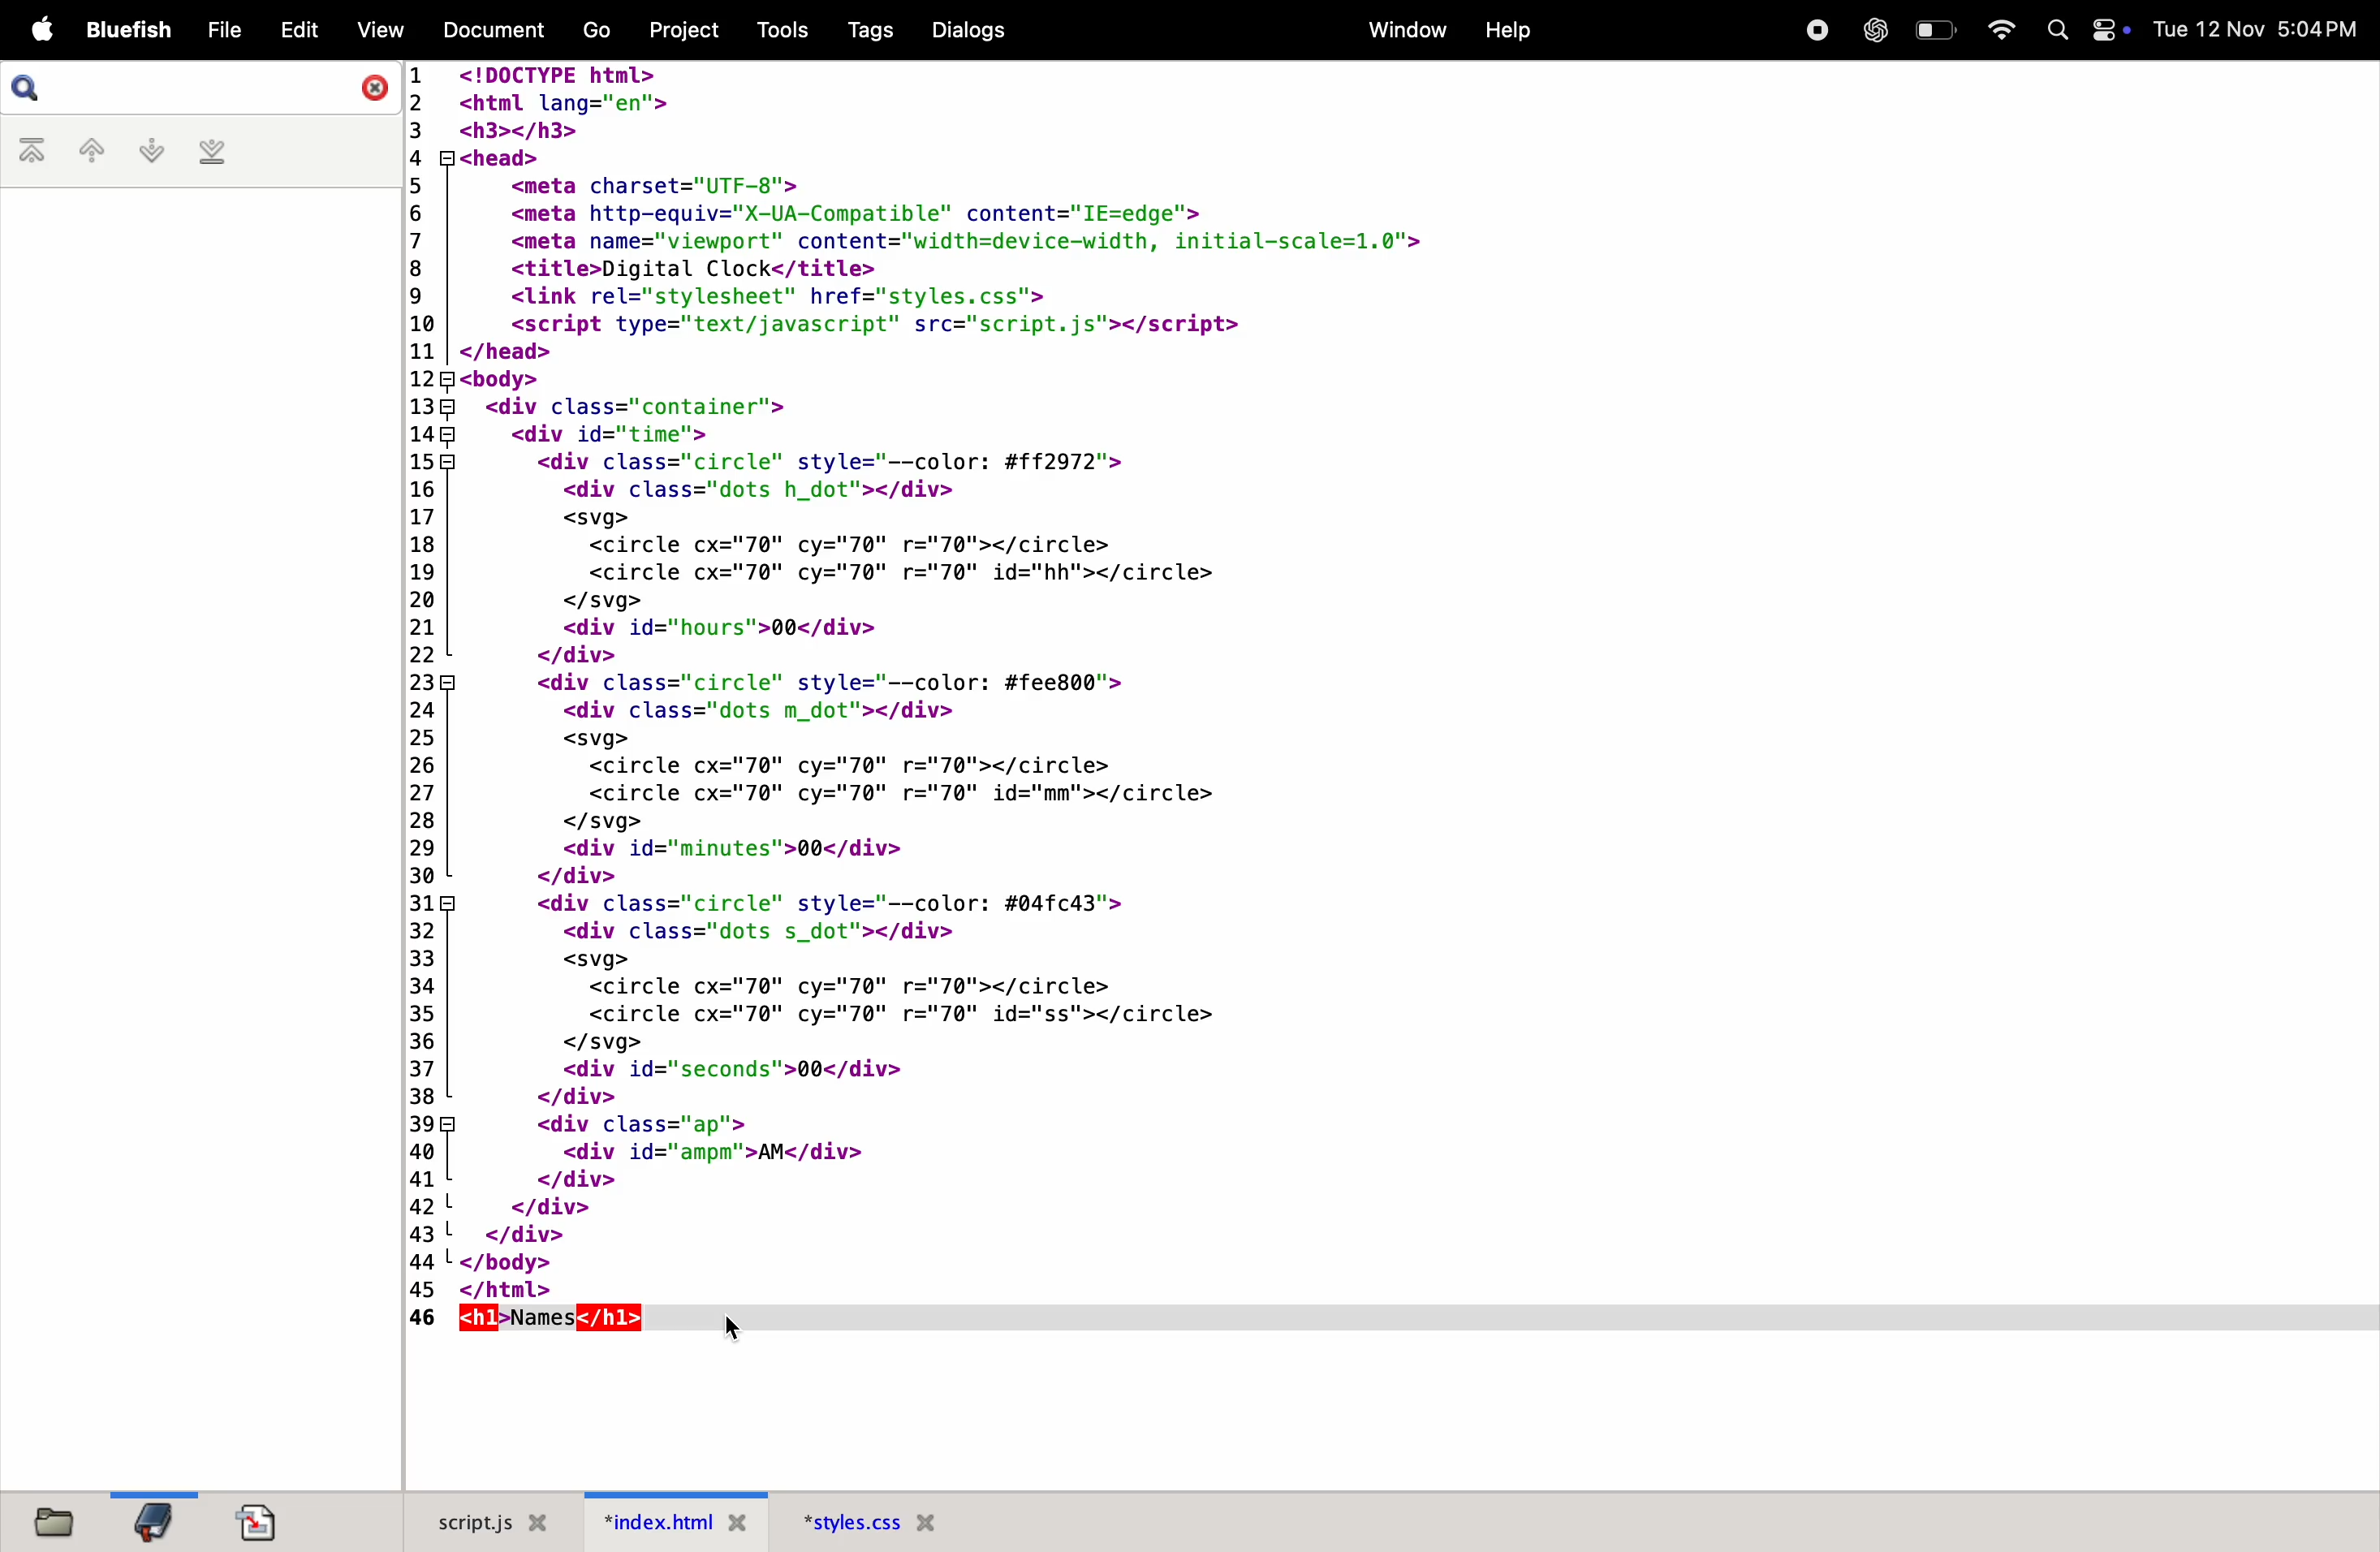 The image size is (2380, 1552). What do you see at coordinates (151, 1522) in the screenshot?
I see `bookmark` at bounding box center [151, 1522].